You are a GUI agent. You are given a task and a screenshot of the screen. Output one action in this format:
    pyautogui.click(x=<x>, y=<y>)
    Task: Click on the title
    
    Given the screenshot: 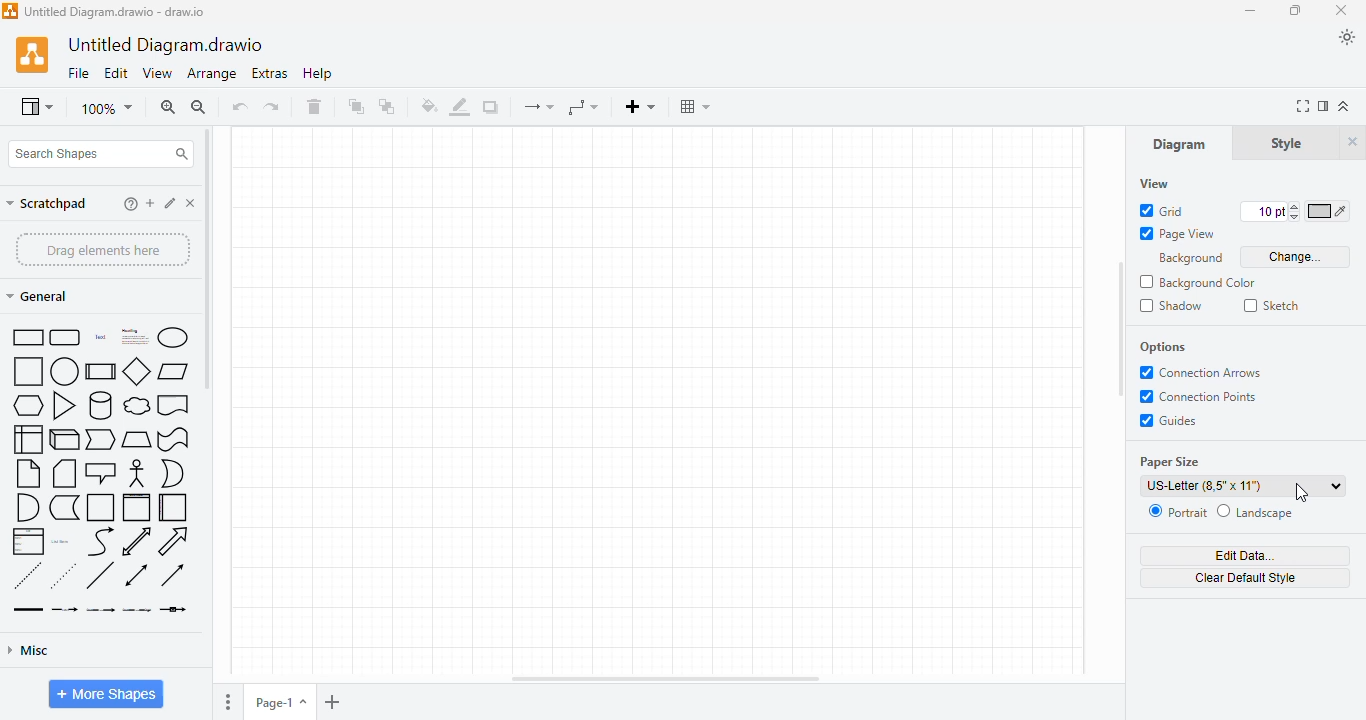 What is the action you would take?
    pyautogui.click(x=114, y=11)
    